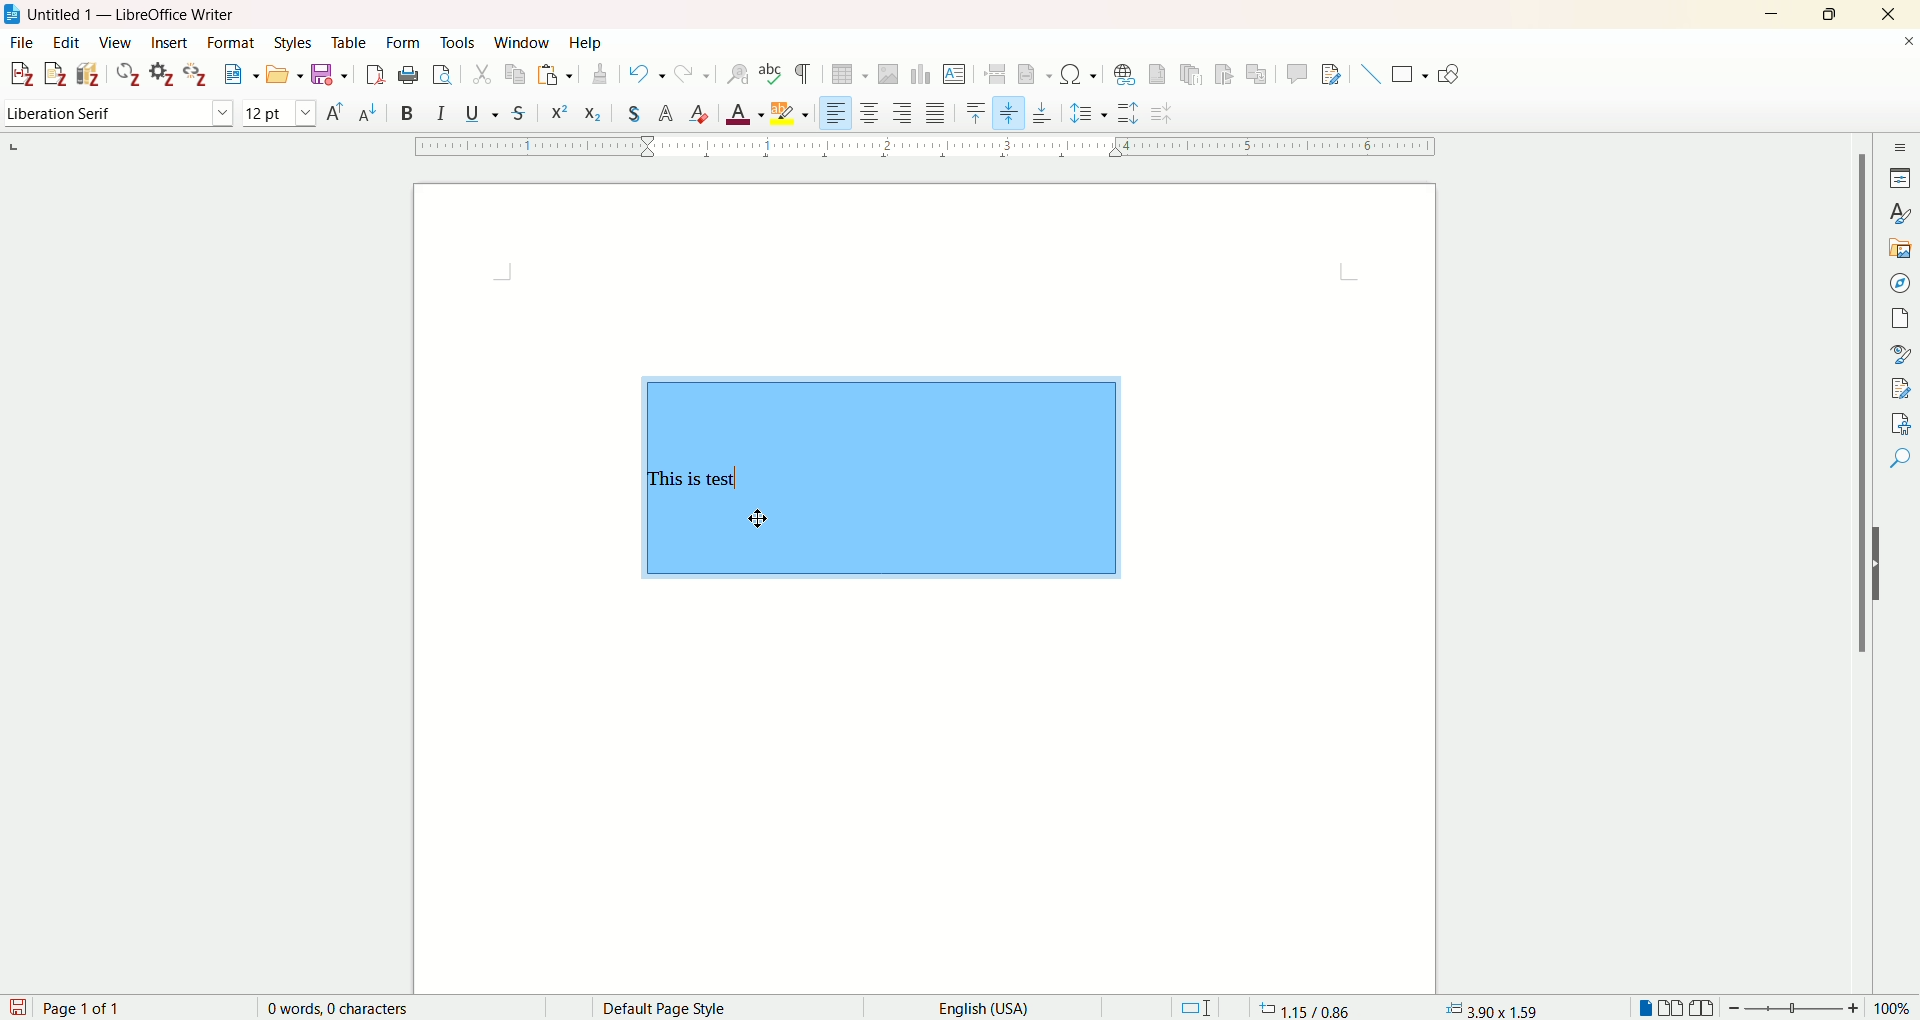 The height and width of the screenshot is (1020, 1920). What do you see at coordinates (1900, 420) in the screenshot?
I see `accessibility check` at bounding box center [1900, 420].